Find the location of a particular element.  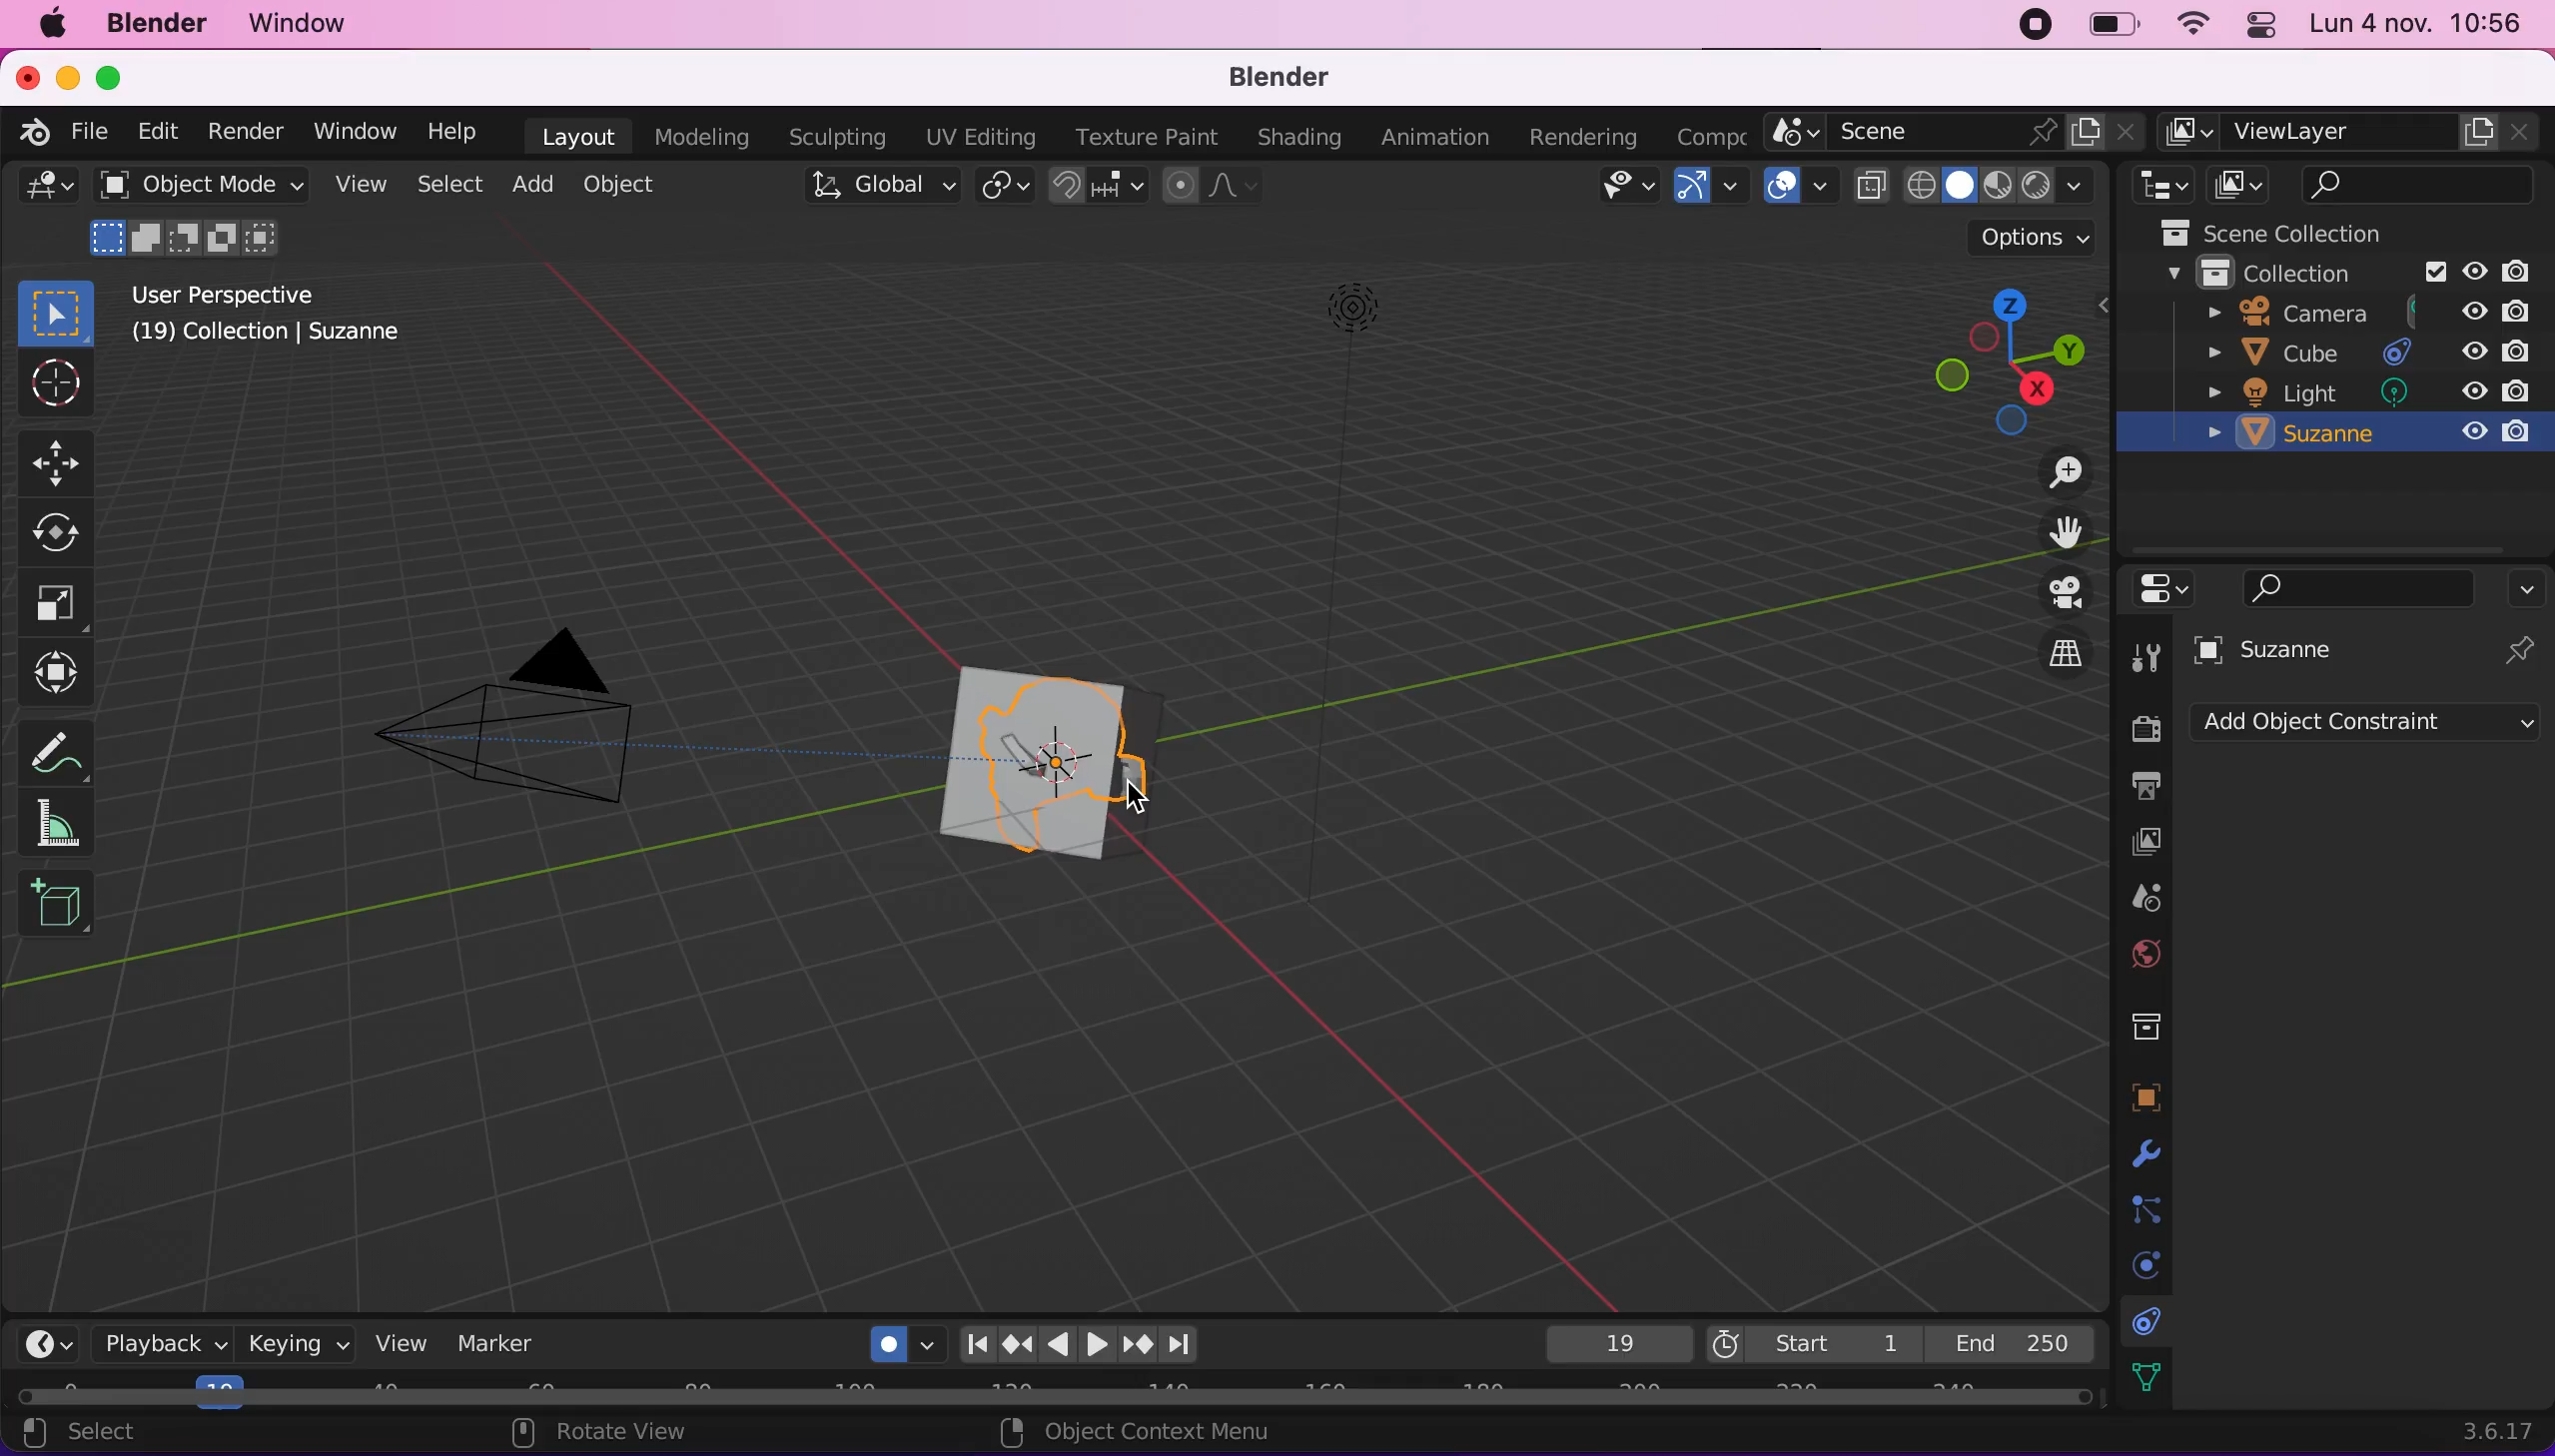

options is located at coordinates (2012, 237).